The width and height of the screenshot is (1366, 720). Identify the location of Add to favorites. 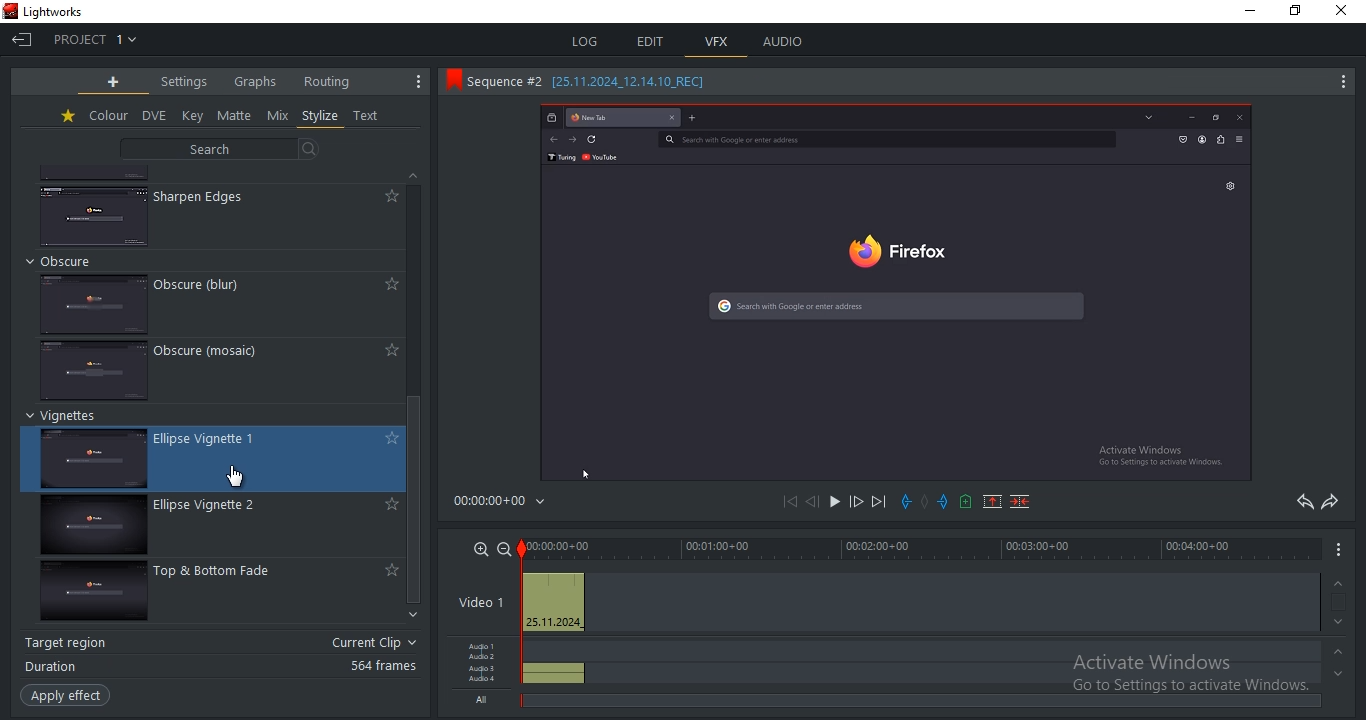
(389, 438).